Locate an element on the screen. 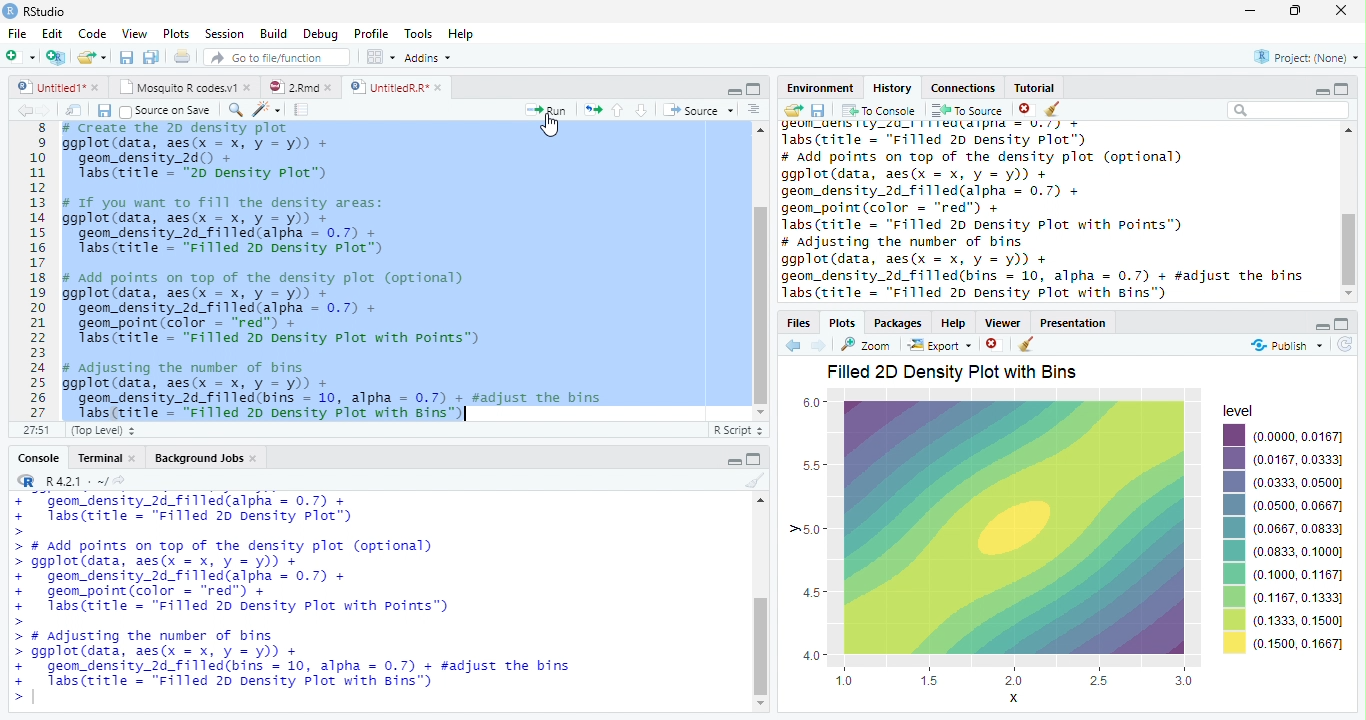 This screenshot has height=720, width=1366. Scrollbar up is located at coordinates (758, 130).